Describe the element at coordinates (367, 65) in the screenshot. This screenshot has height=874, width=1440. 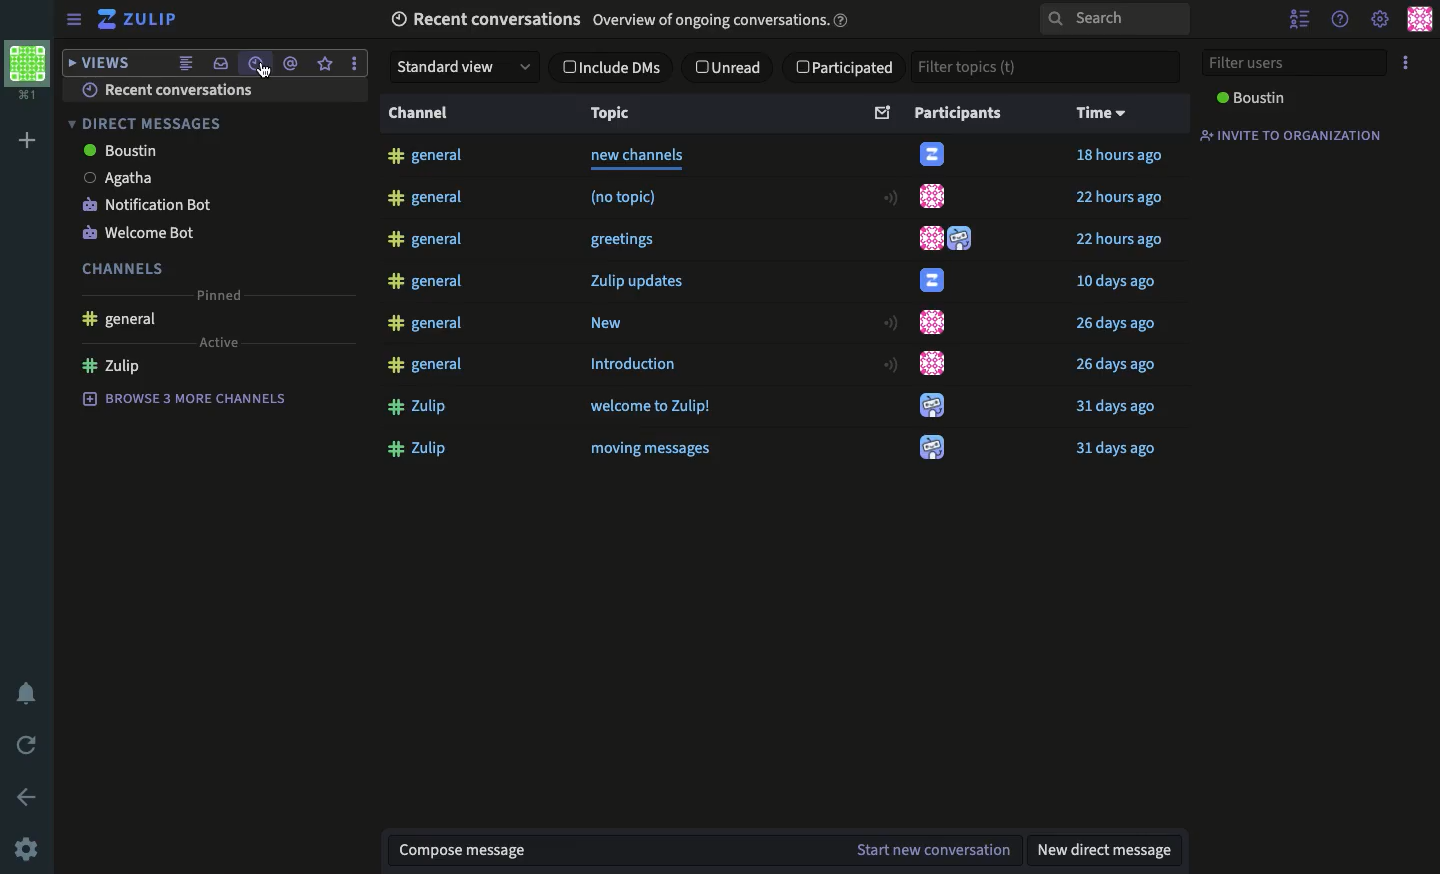
I see `More Options` at that location.